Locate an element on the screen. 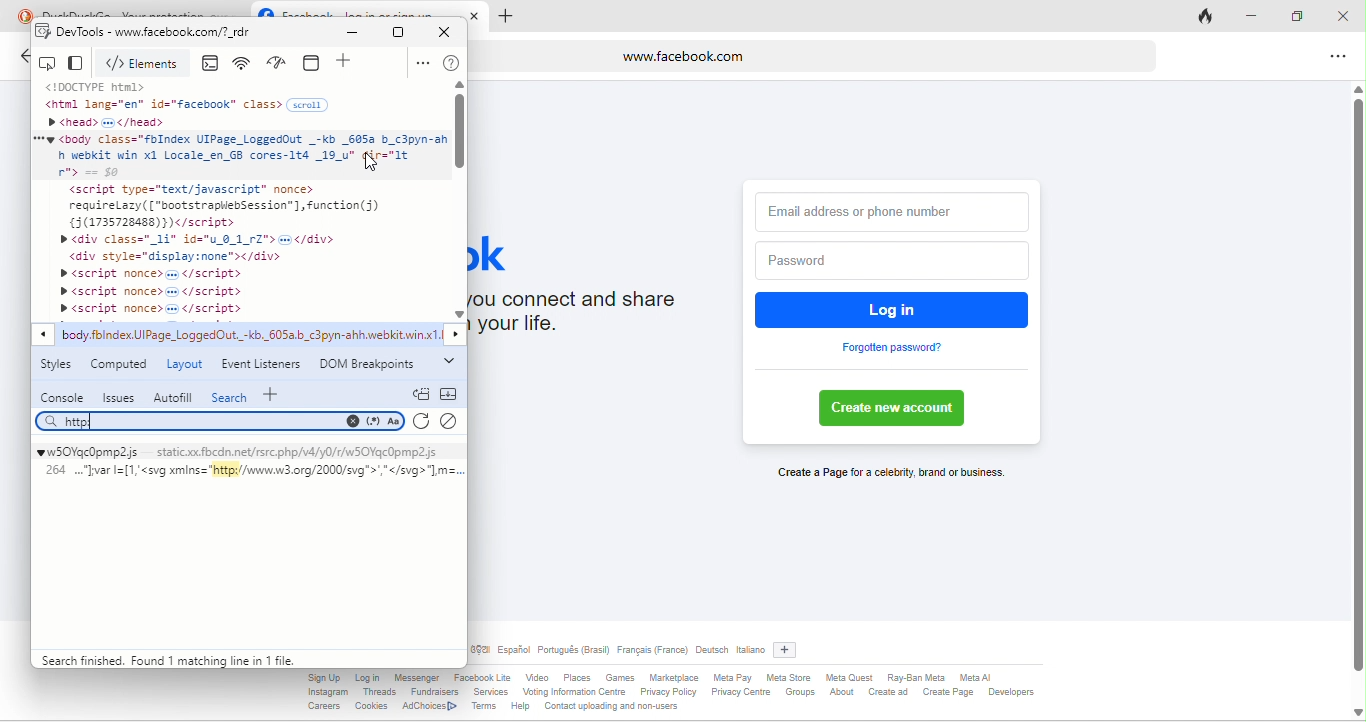 The height and width of the screenshot is (722, 1366). minimize is located at coordinates (1259, 18).